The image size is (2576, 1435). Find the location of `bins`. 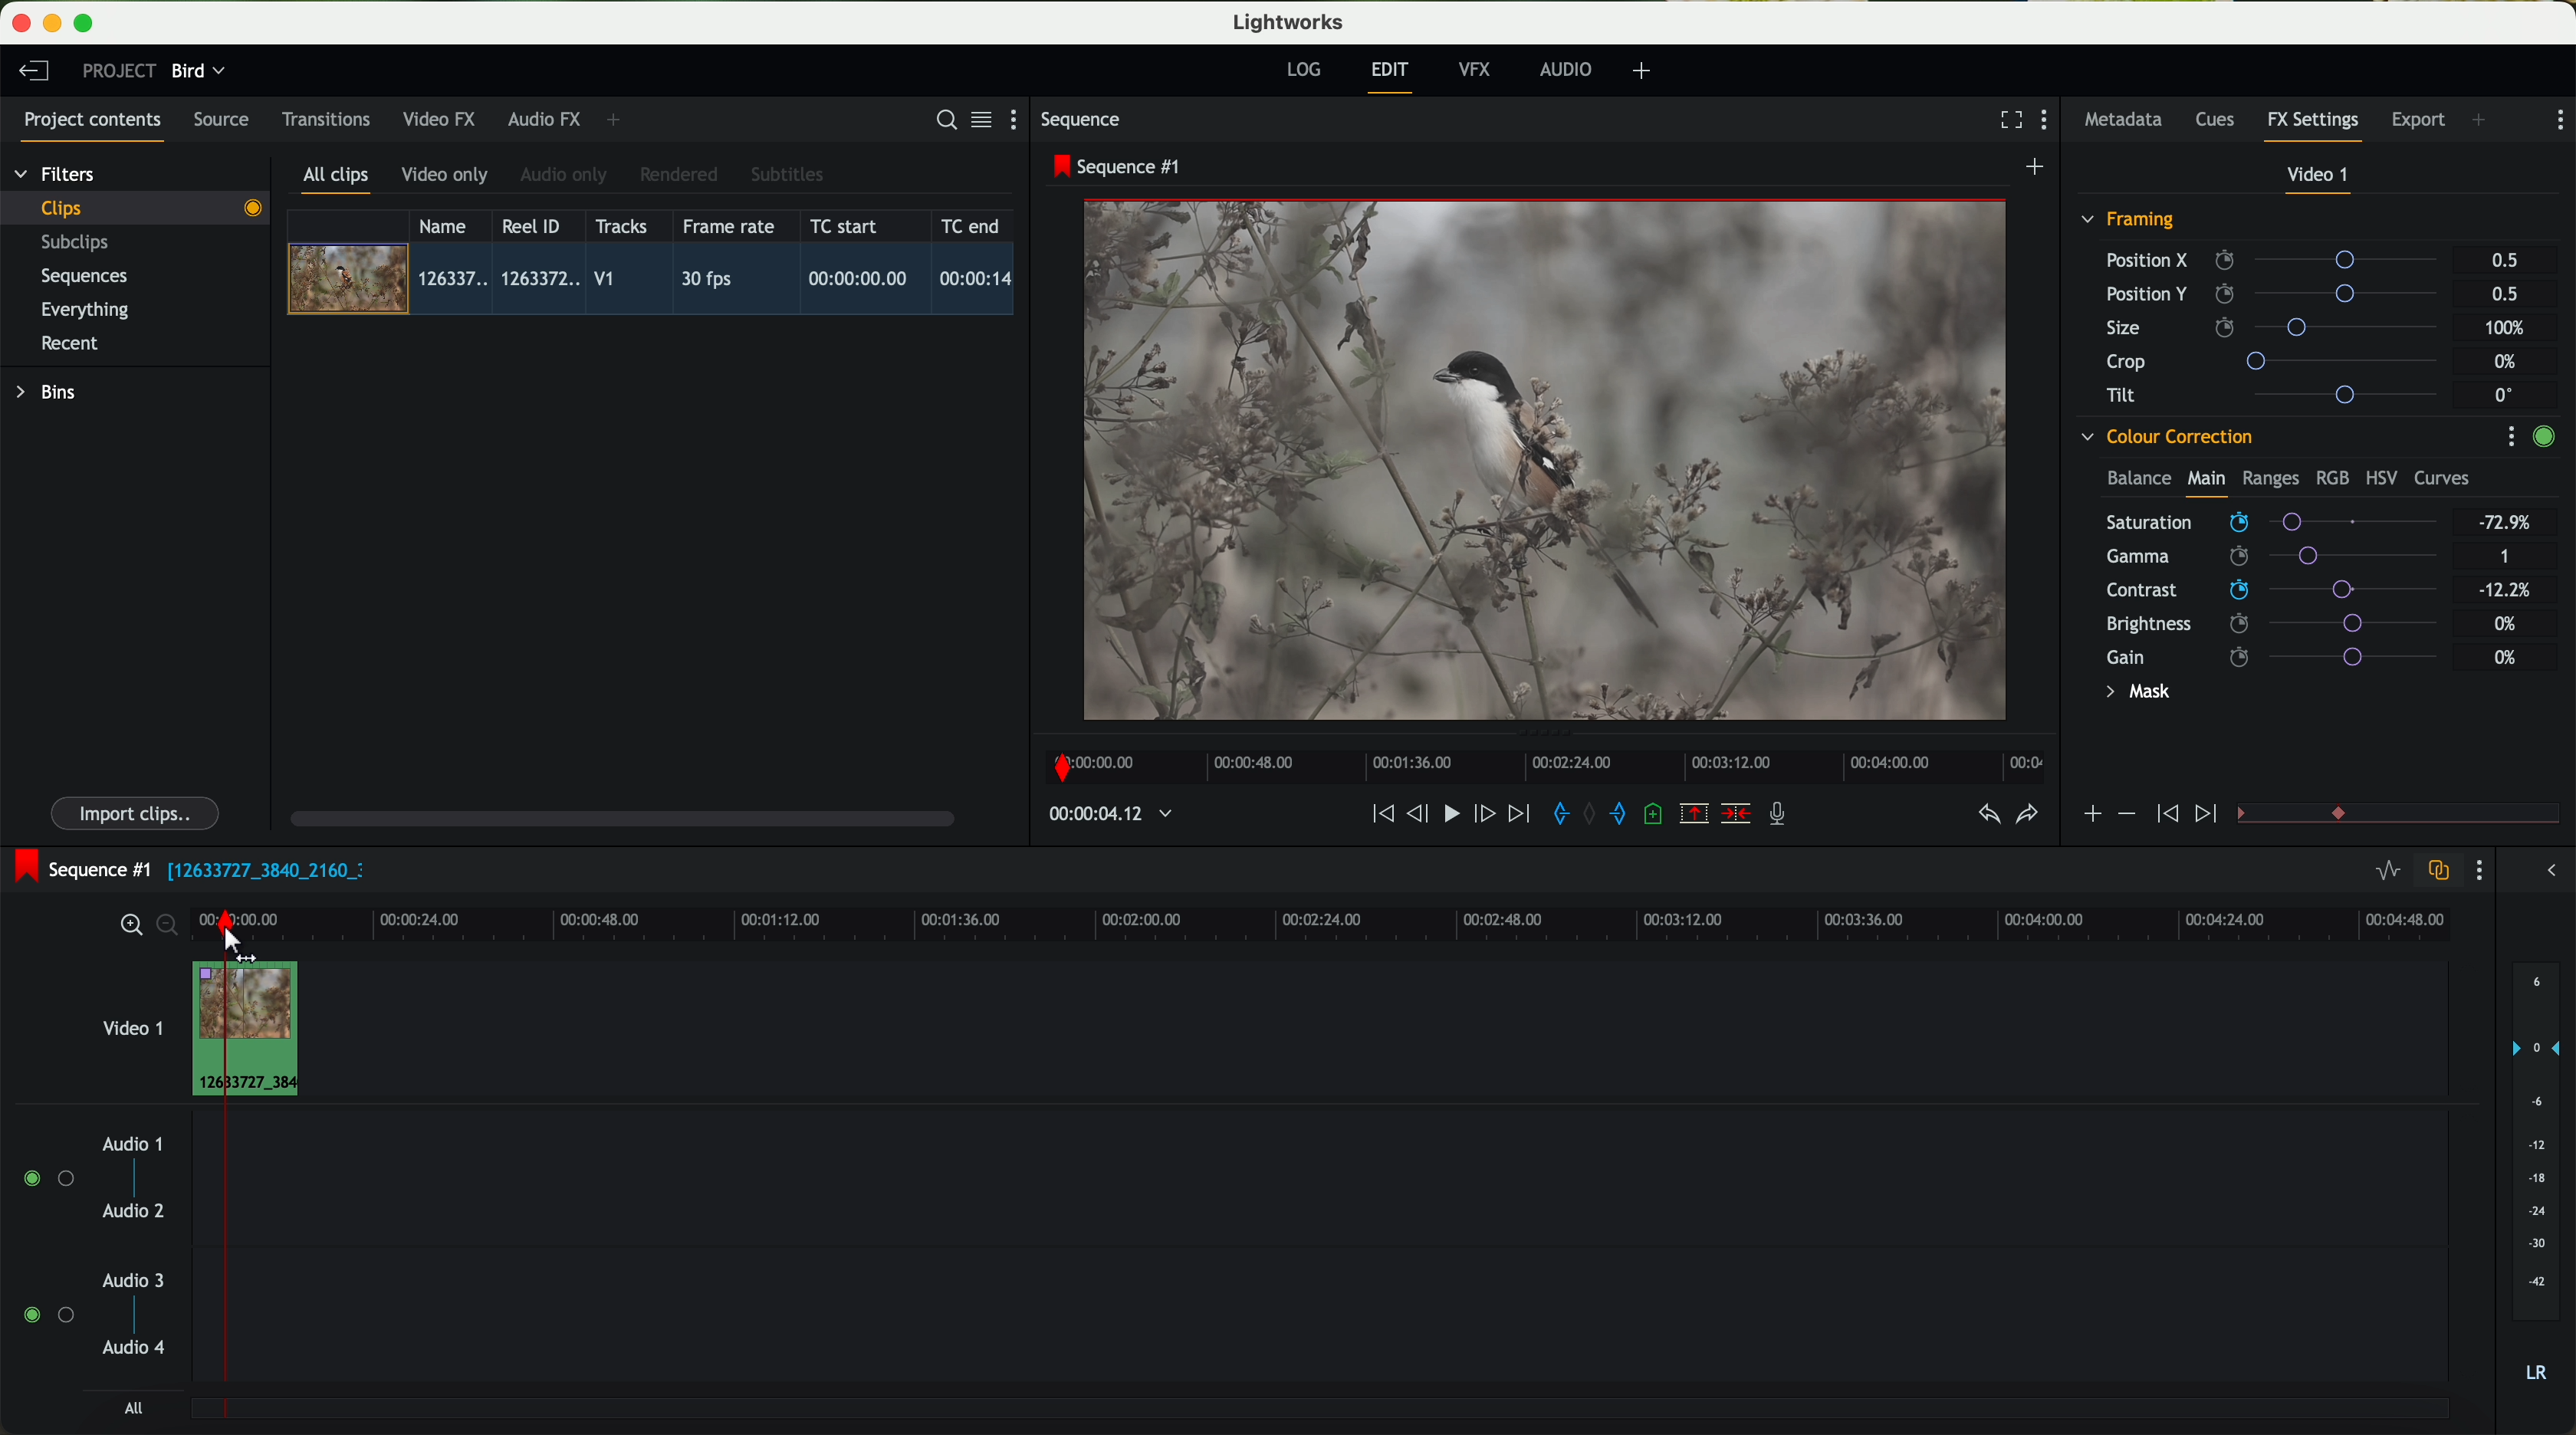

bins is located at coordinates (49, 393).